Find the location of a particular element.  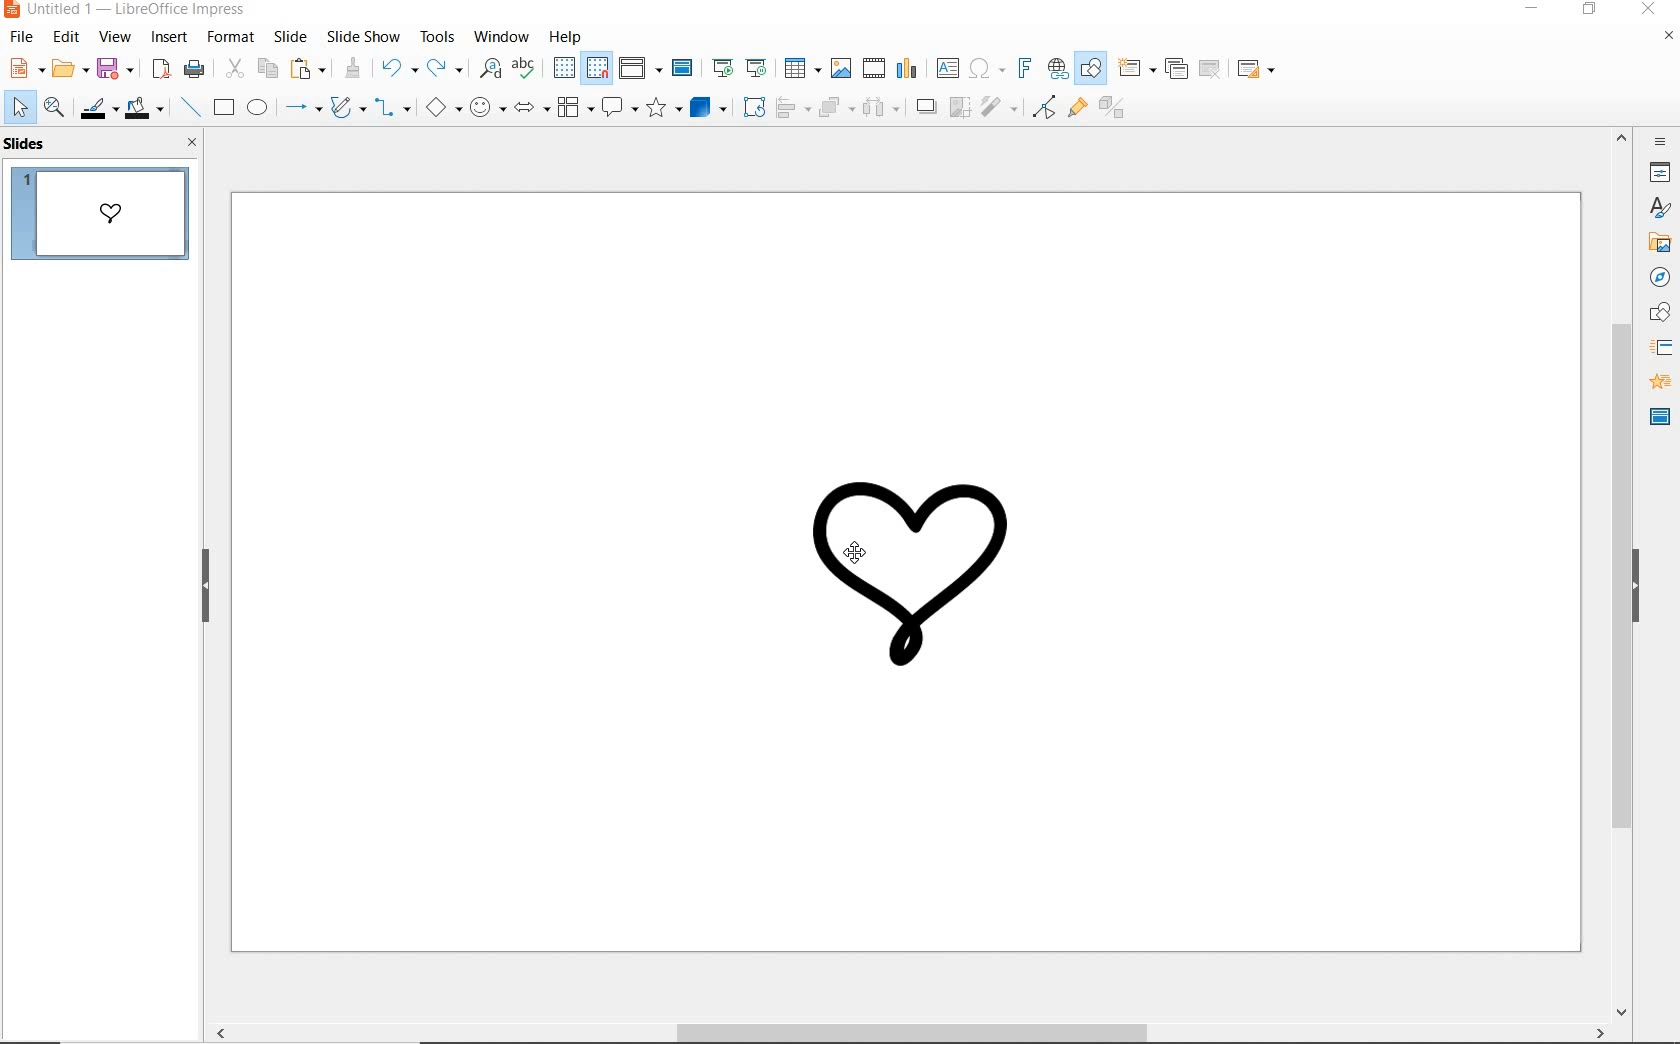

block arrows is located at coordinates (530, 107).